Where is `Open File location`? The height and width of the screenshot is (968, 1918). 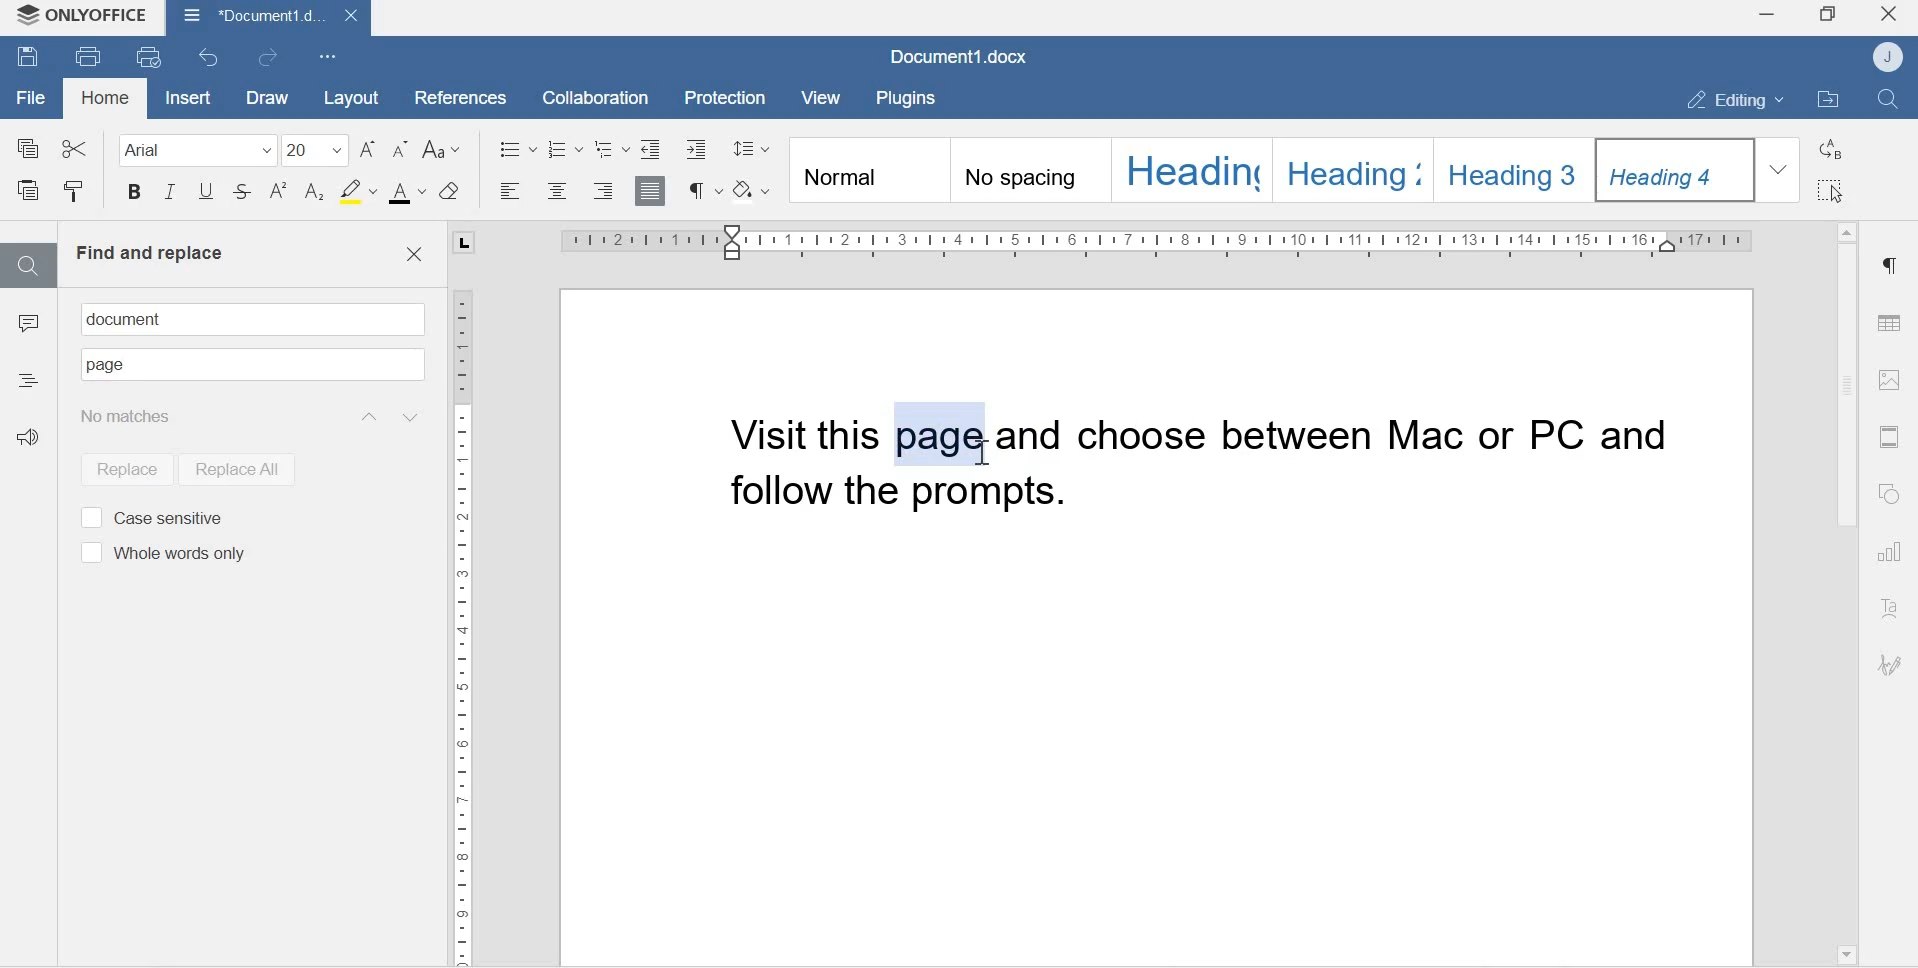 Open File location is located at coordinates (1828, 101).